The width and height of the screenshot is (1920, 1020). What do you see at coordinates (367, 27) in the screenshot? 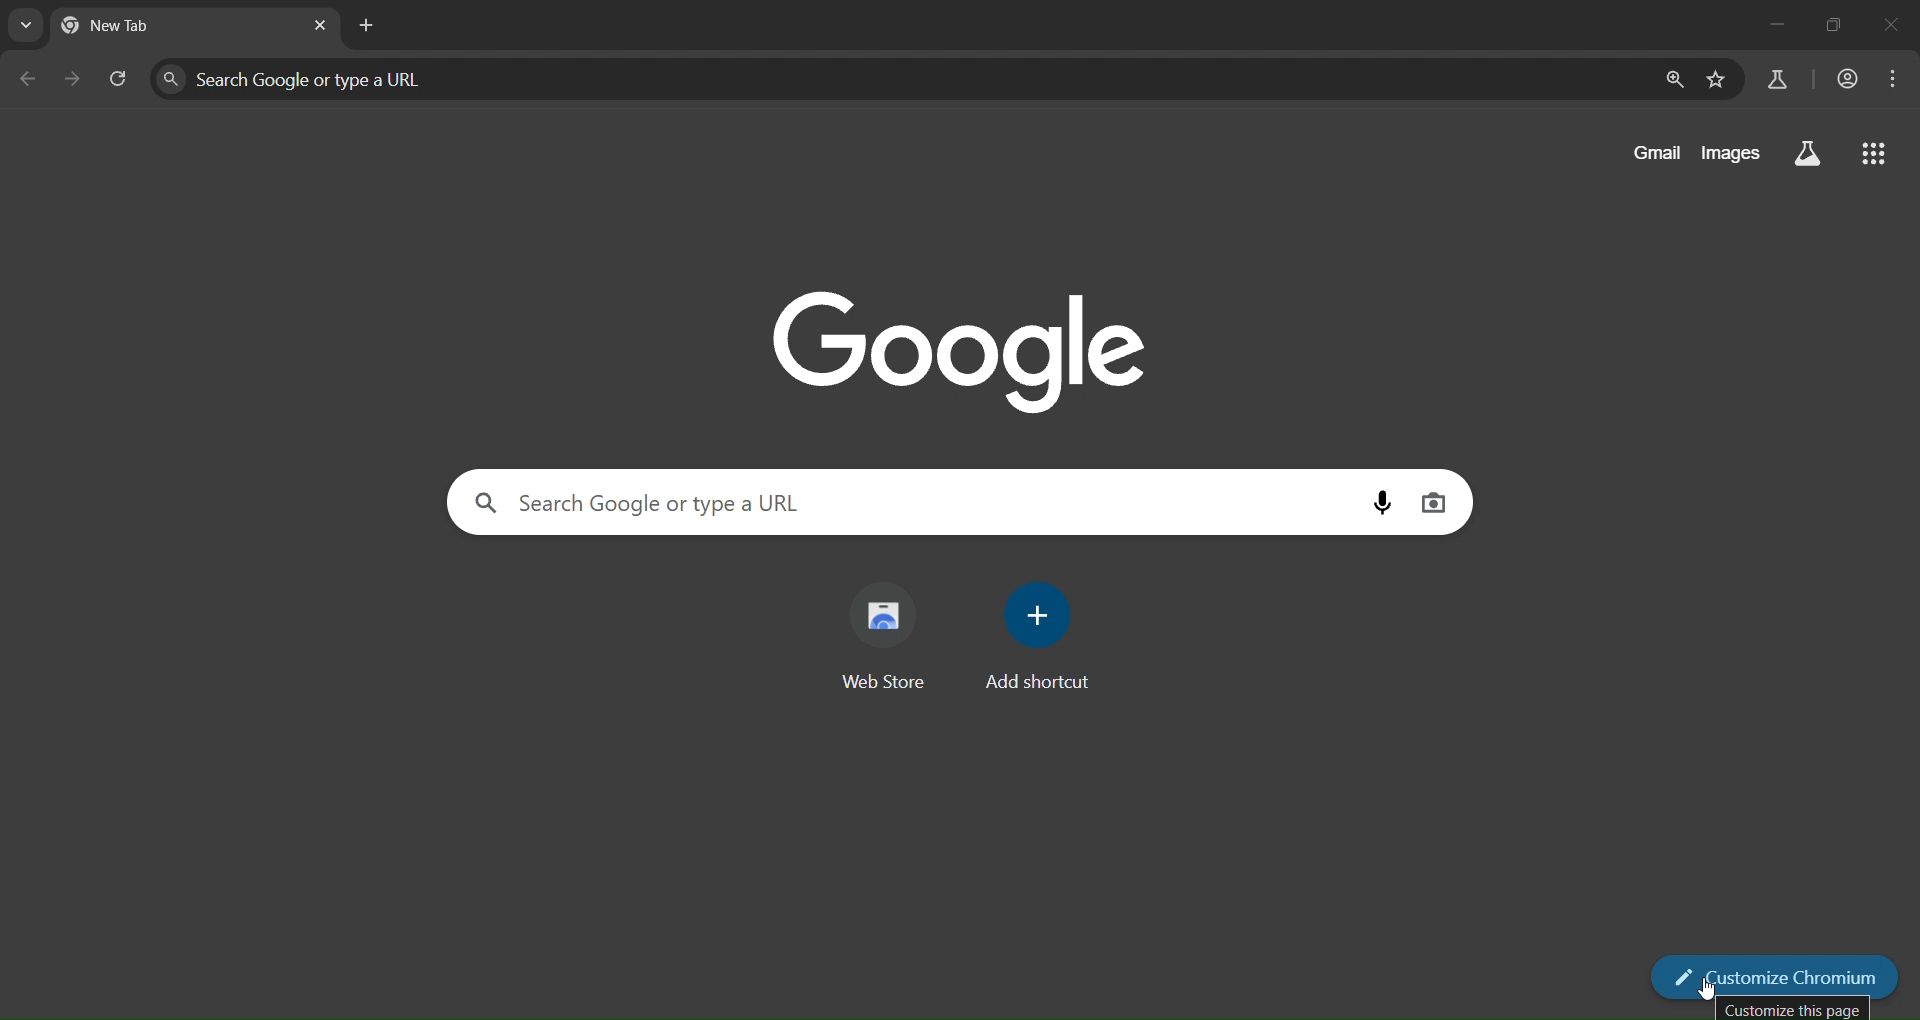
I see `new tab` at bounding box center [367, 27].